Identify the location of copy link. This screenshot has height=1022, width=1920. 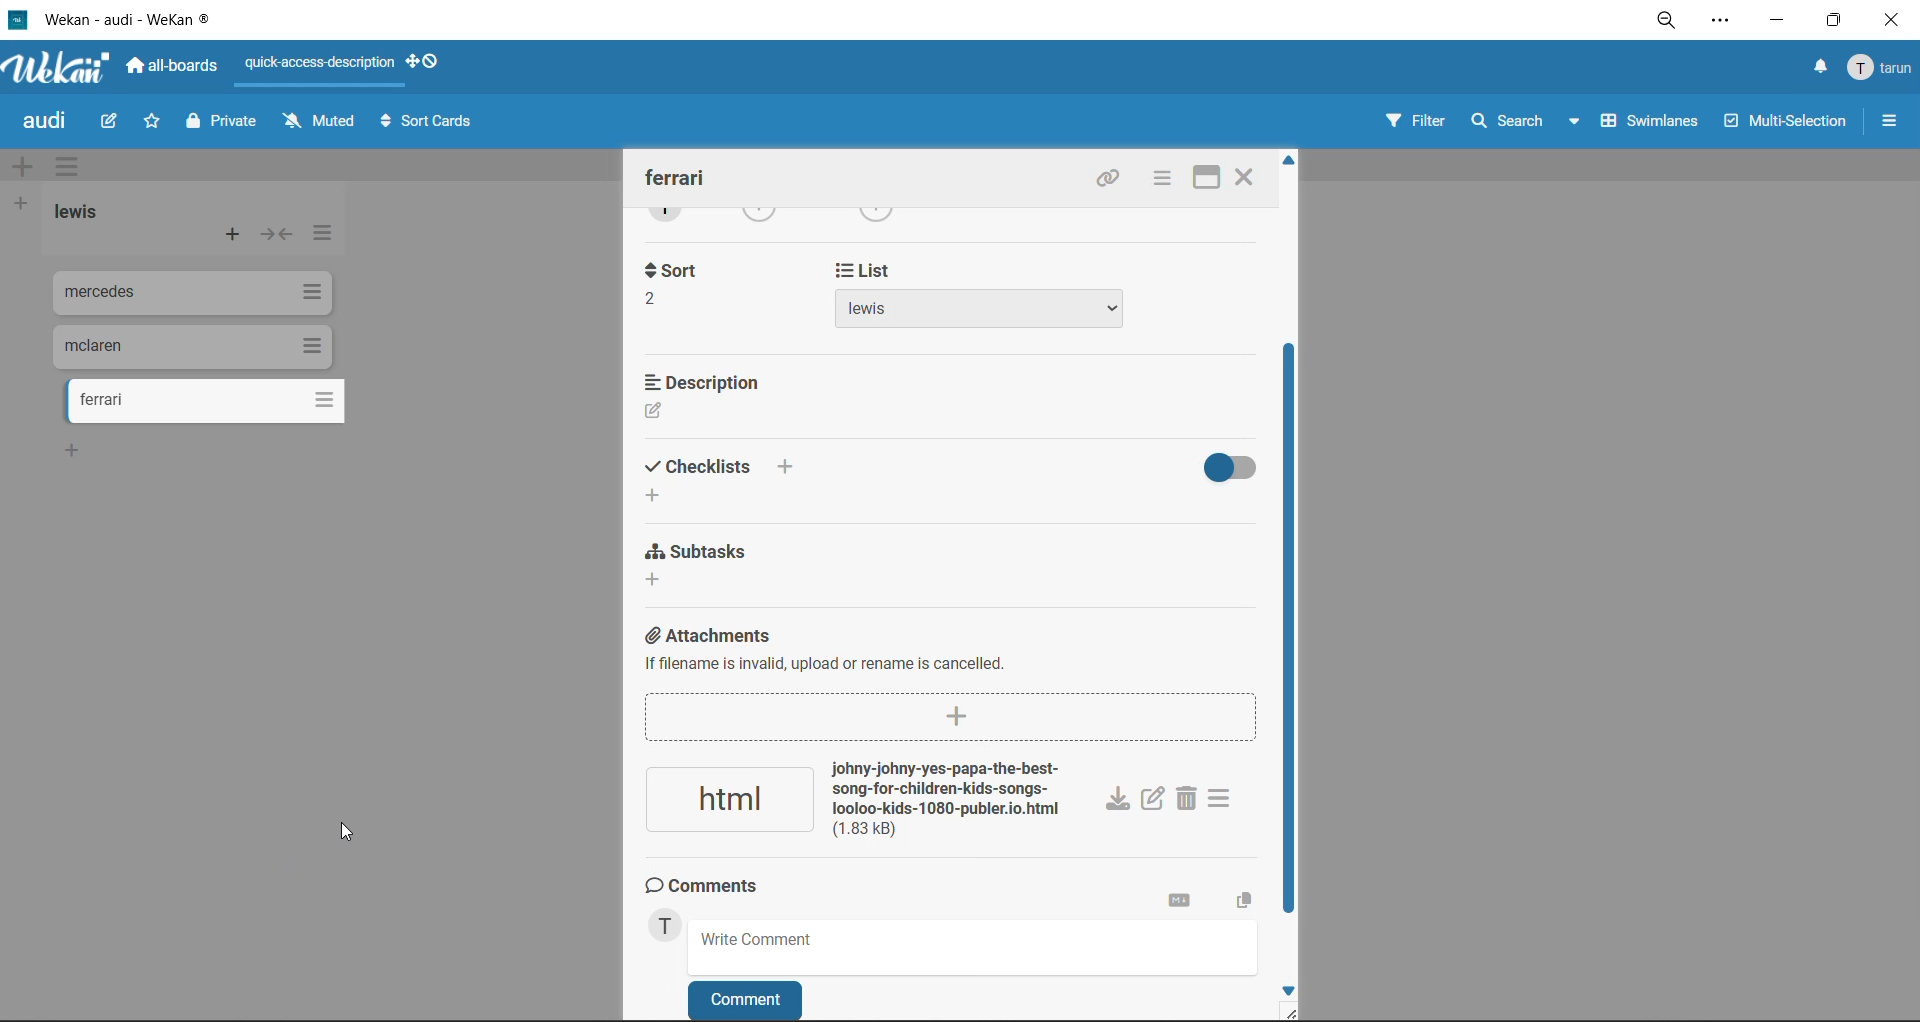
(1107, 181).